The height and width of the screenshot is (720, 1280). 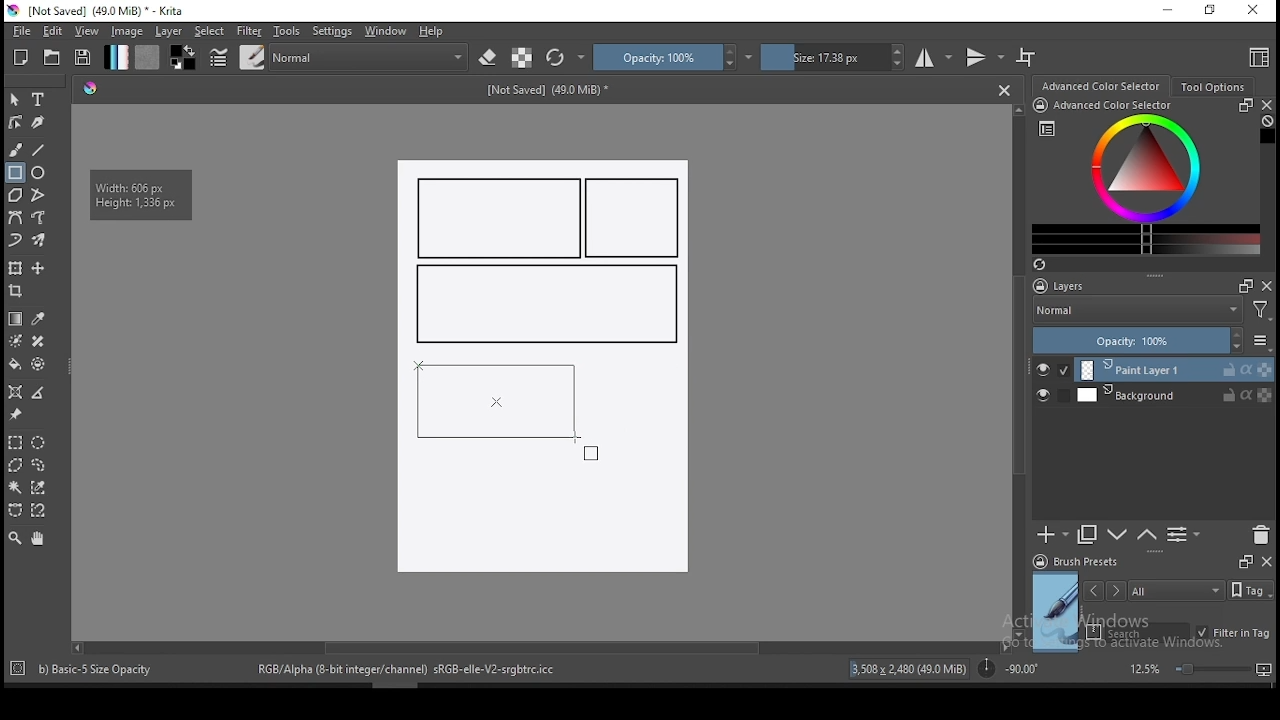 What do you see at coordinates (1150, 342) in the screenshot?
I see `opacity` at bounding box center [1150, 342].